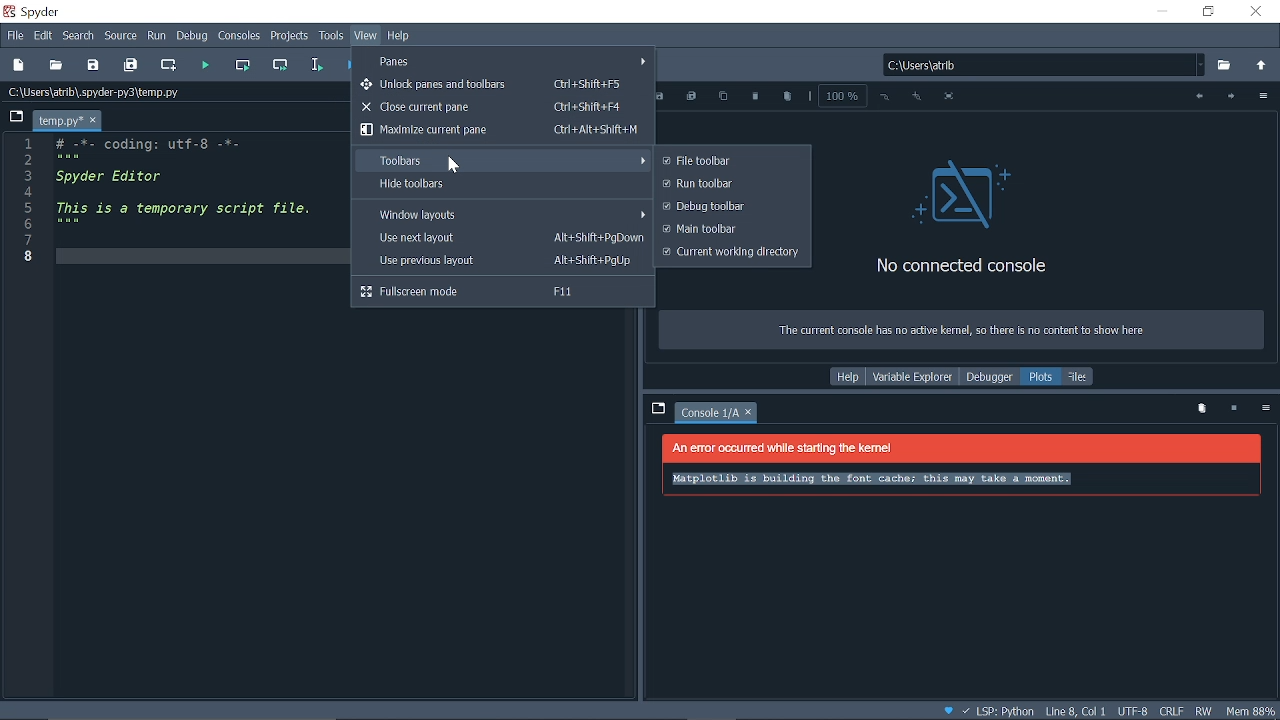 This screenshot has width=1280, height=720. I want to click on Window layouts, so click(502, 213).